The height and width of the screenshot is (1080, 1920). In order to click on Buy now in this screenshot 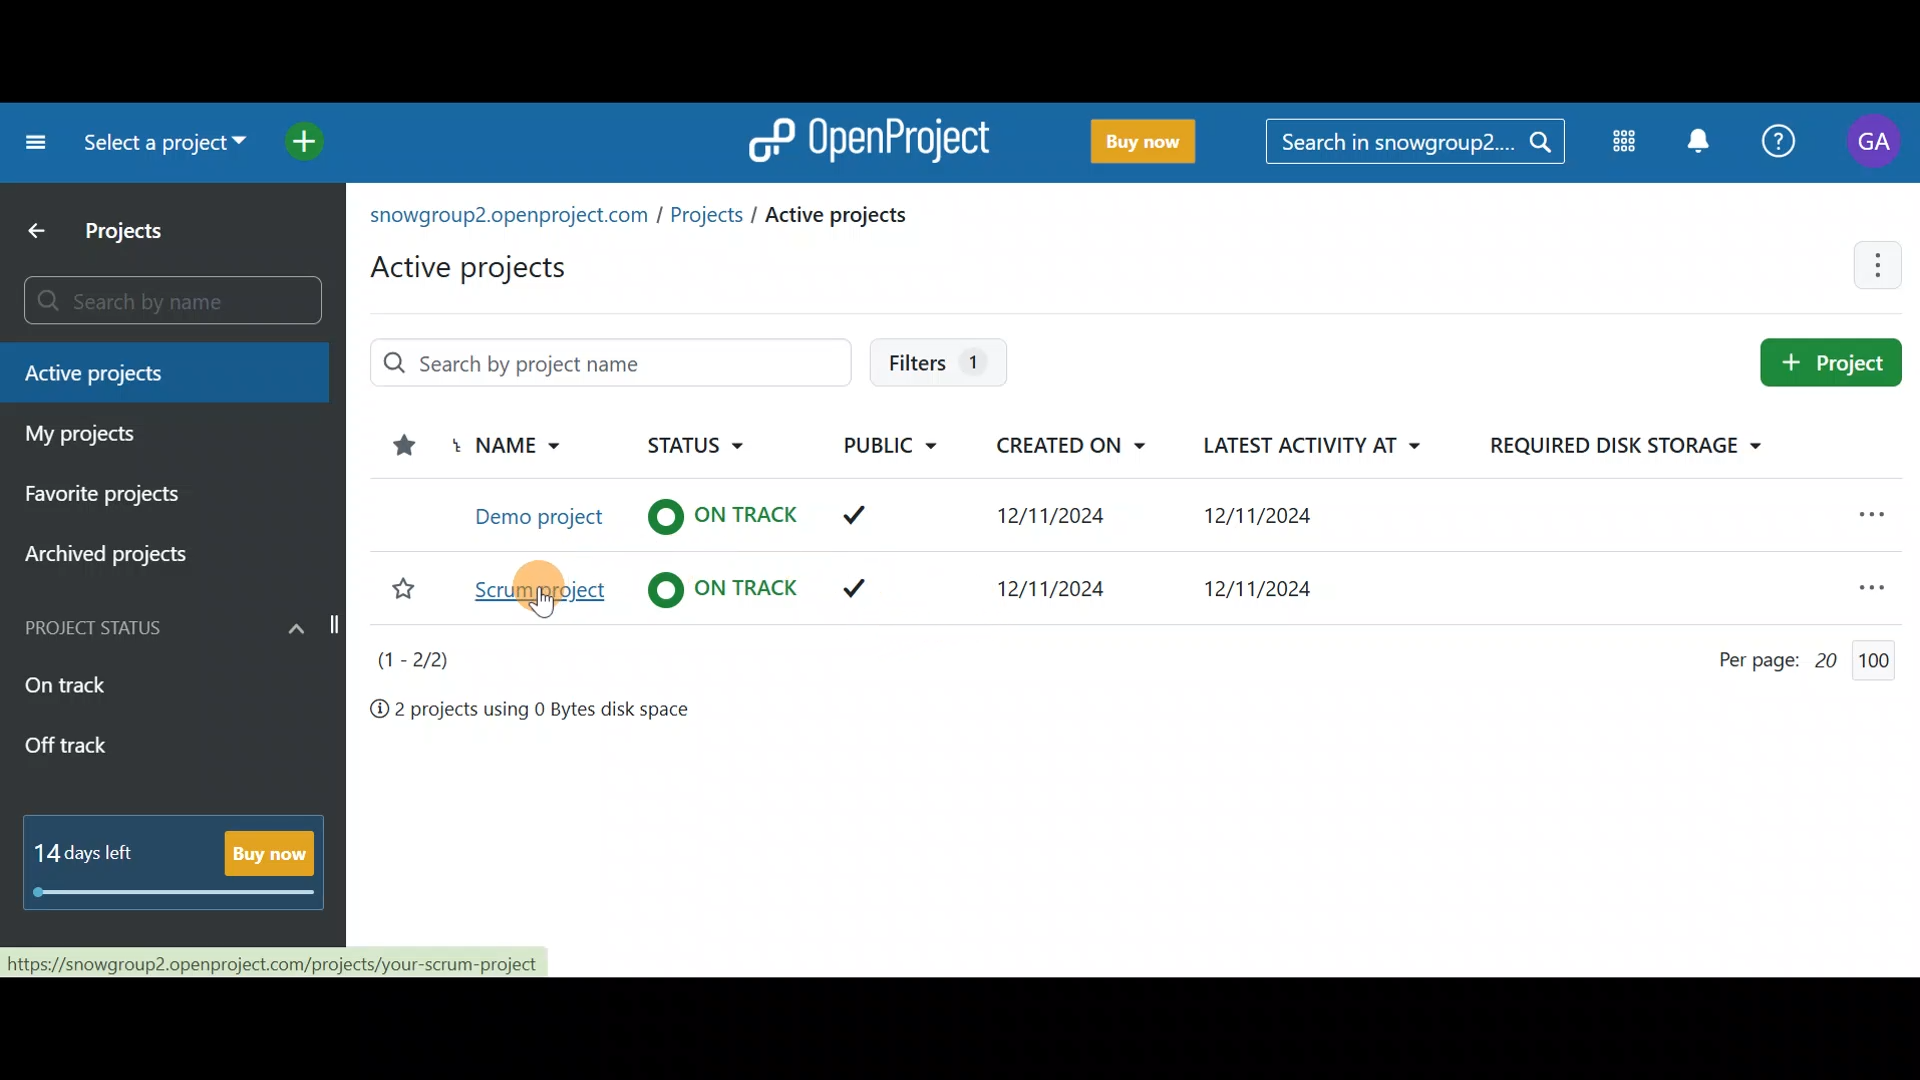, I will do `click(182, 866)`.